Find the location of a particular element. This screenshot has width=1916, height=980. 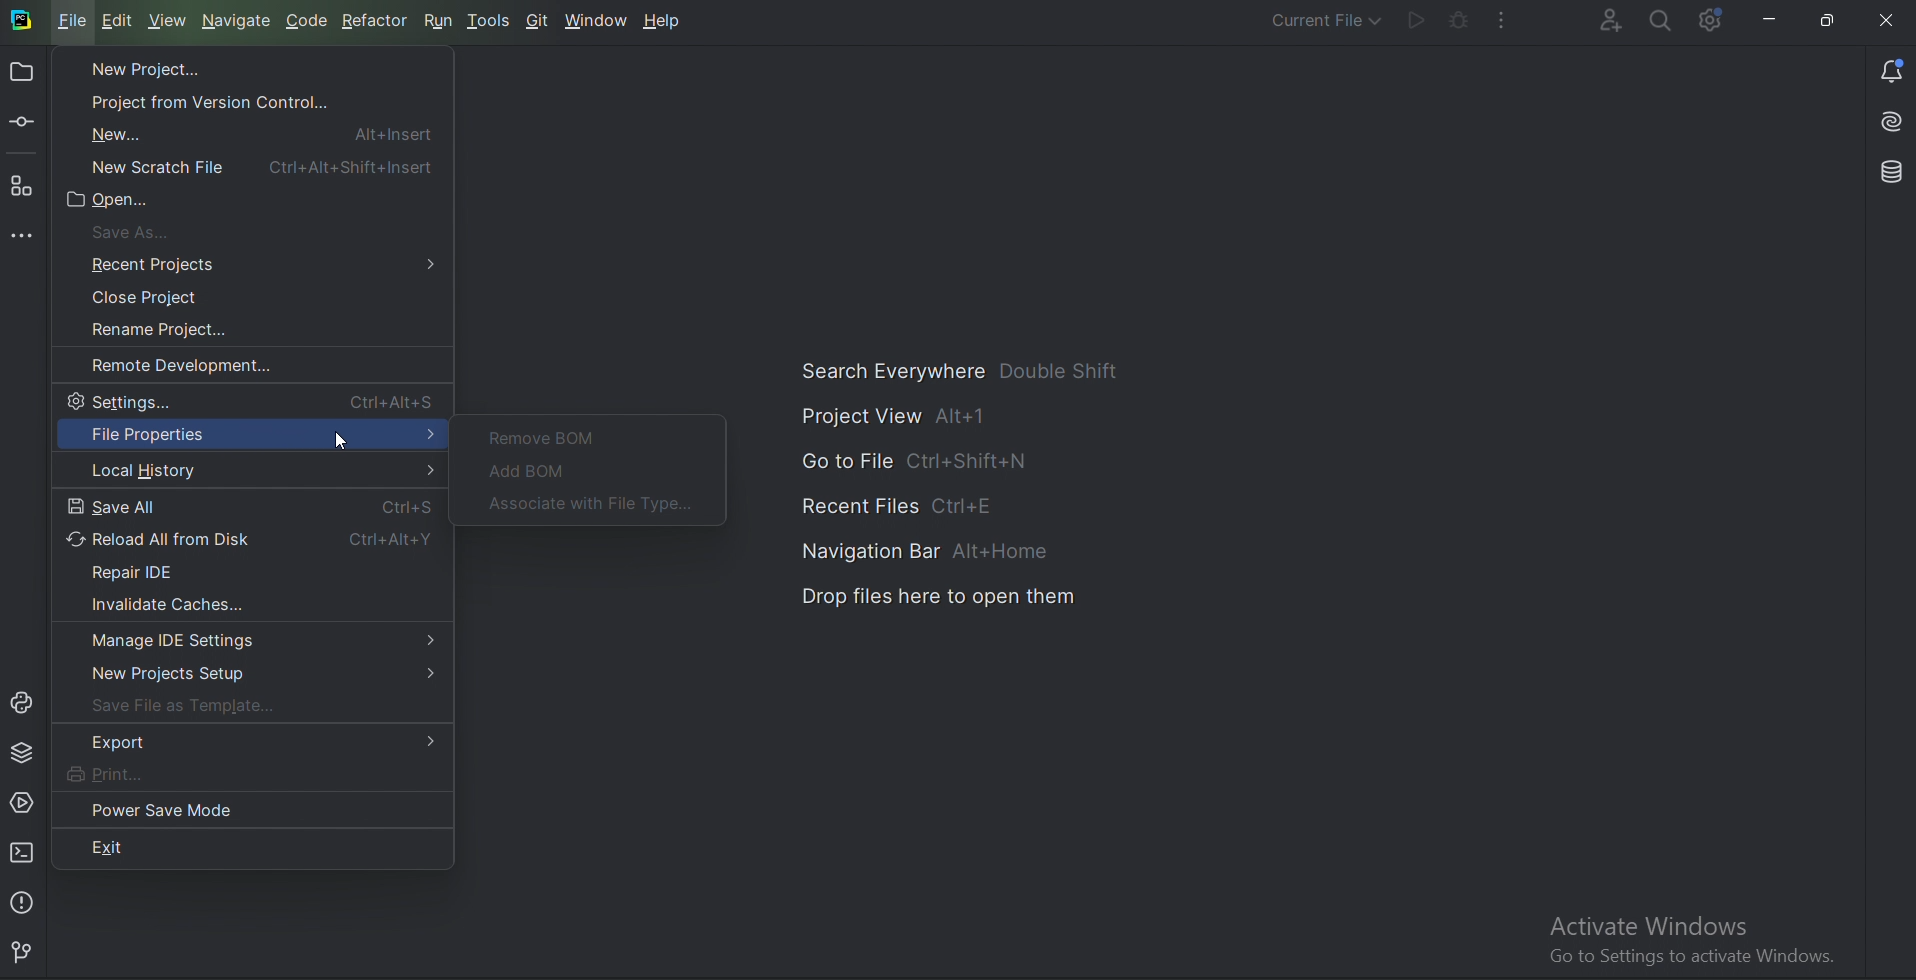

Search Everywhere Double Shift is located at coordinates (965, 370).